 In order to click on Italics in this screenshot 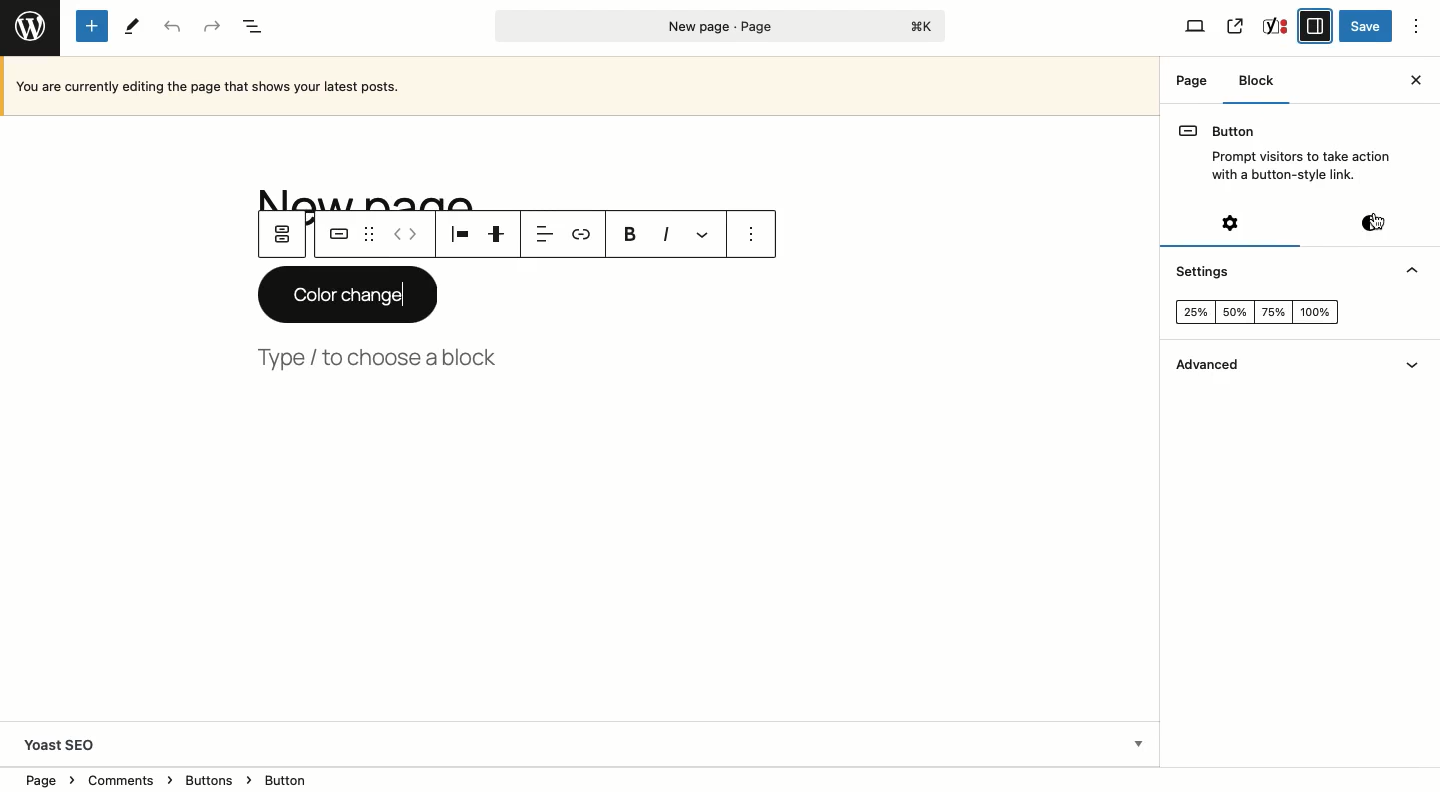, I will do `click(666, 234)`.